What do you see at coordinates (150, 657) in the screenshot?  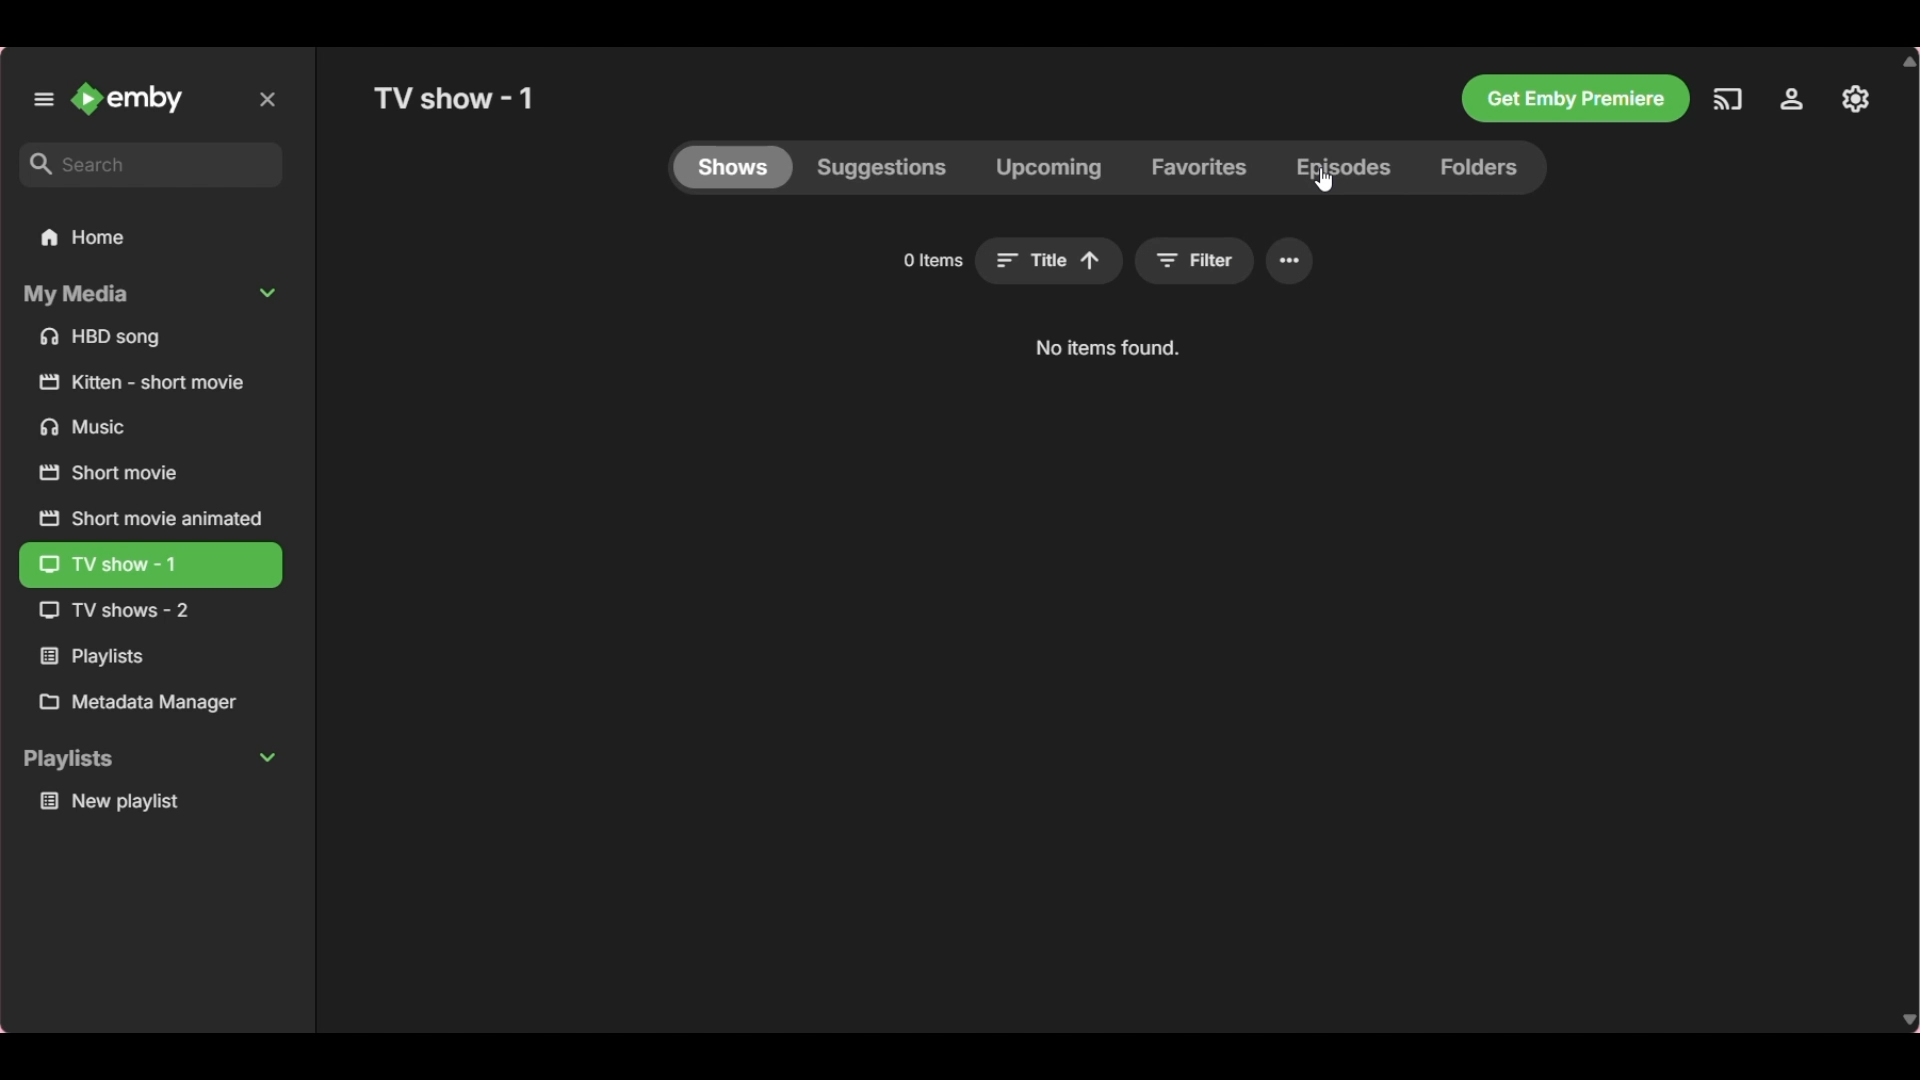 I see `Playlists` at bounding box center [150, 657].